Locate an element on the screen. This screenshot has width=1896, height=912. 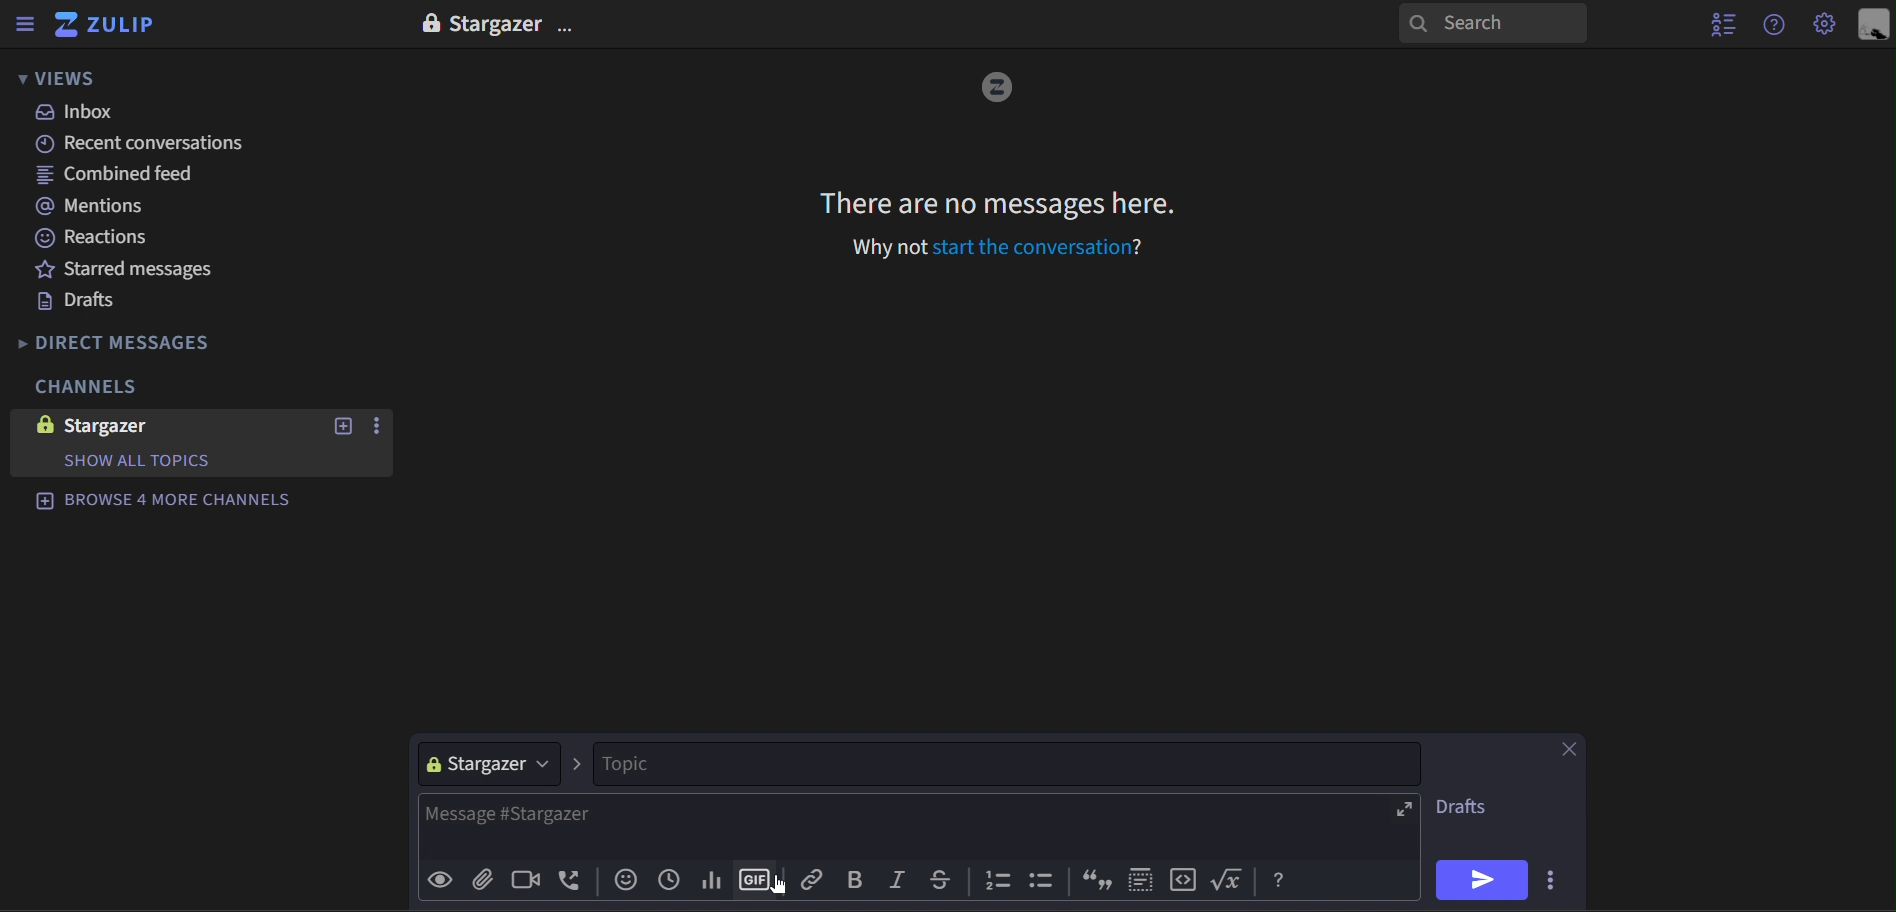
cursor is located at coordinates (776, 888).